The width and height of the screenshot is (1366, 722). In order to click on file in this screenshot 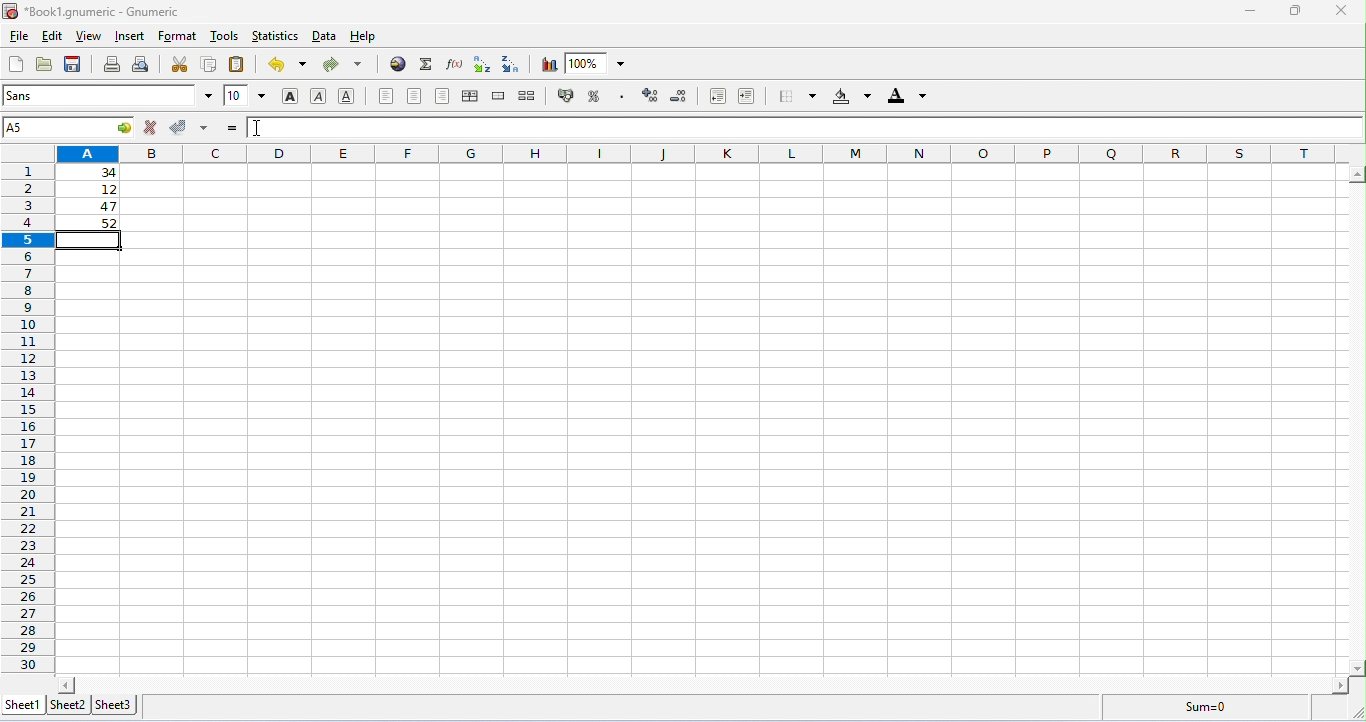, I will do `click(18, 37)`.